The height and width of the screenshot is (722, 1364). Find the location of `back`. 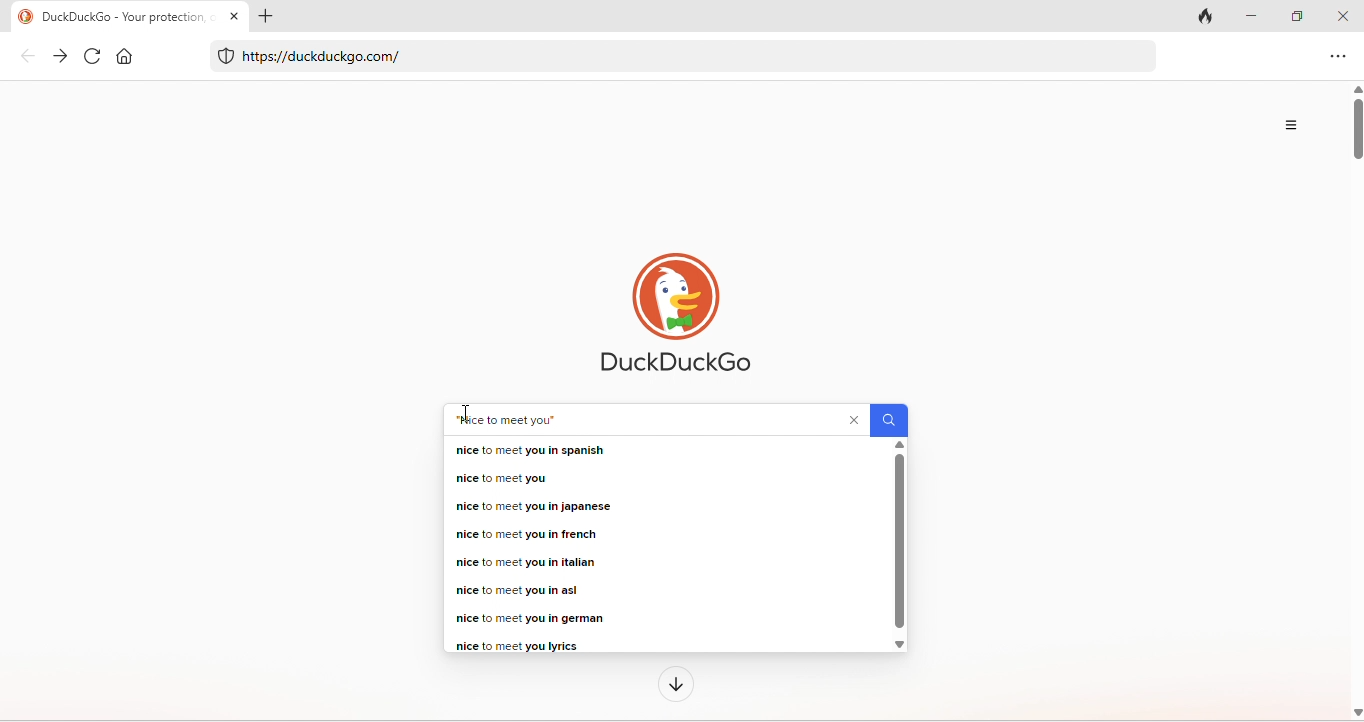

back is located at coordinates (29, 56).